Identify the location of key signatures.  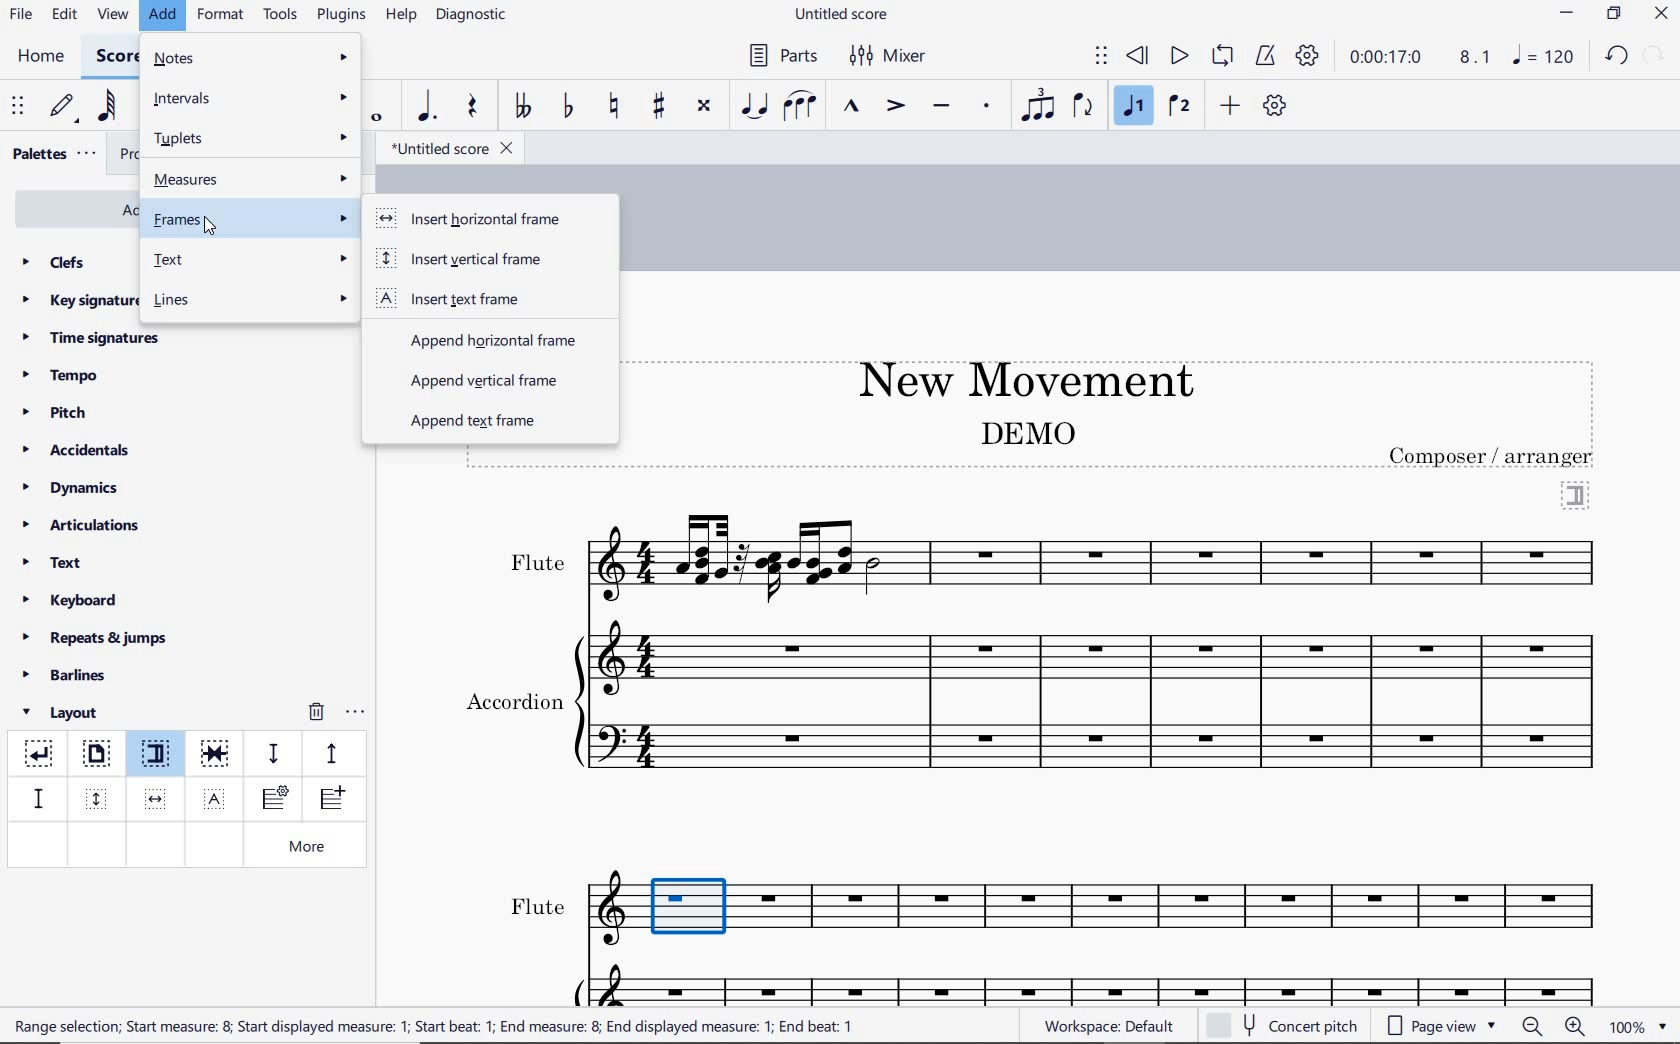
(77, 299).